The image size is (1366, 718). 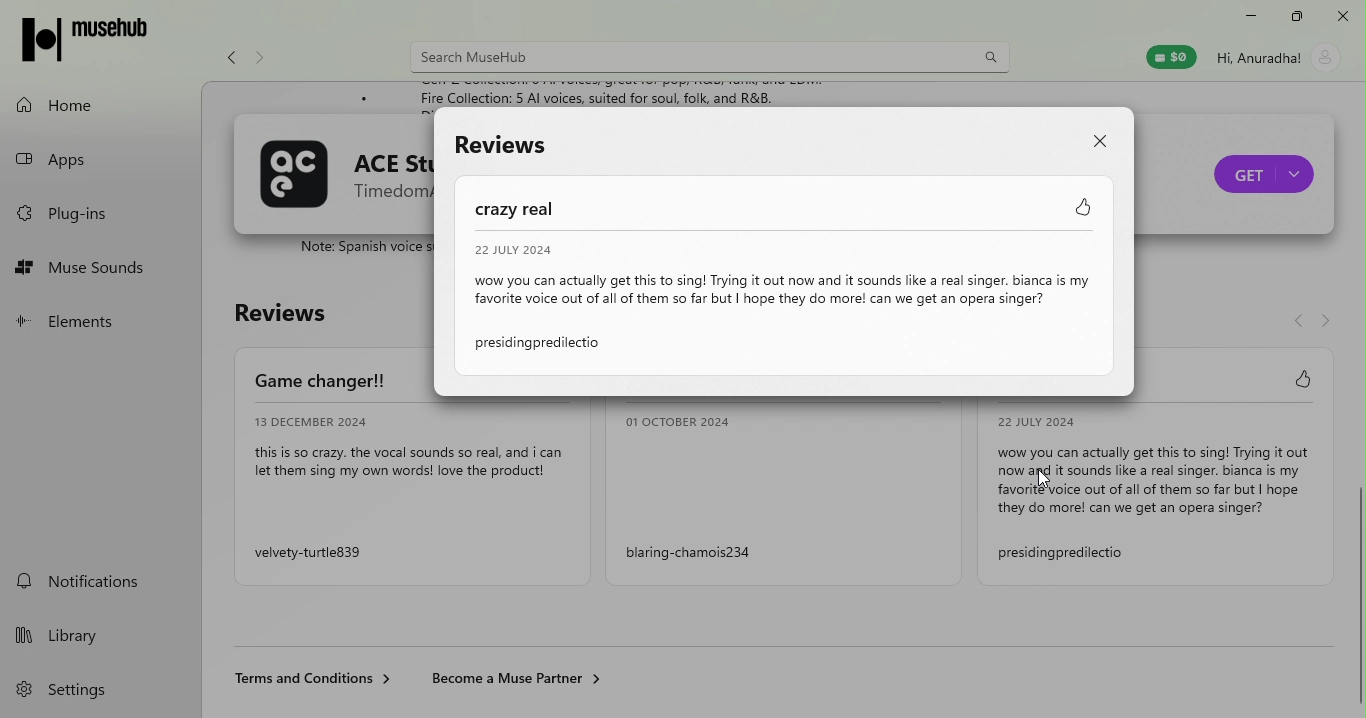 What do you see at coordinates (1249, 19) in the screenshot?
I see `minimize` at bounding box center [1249, 19].